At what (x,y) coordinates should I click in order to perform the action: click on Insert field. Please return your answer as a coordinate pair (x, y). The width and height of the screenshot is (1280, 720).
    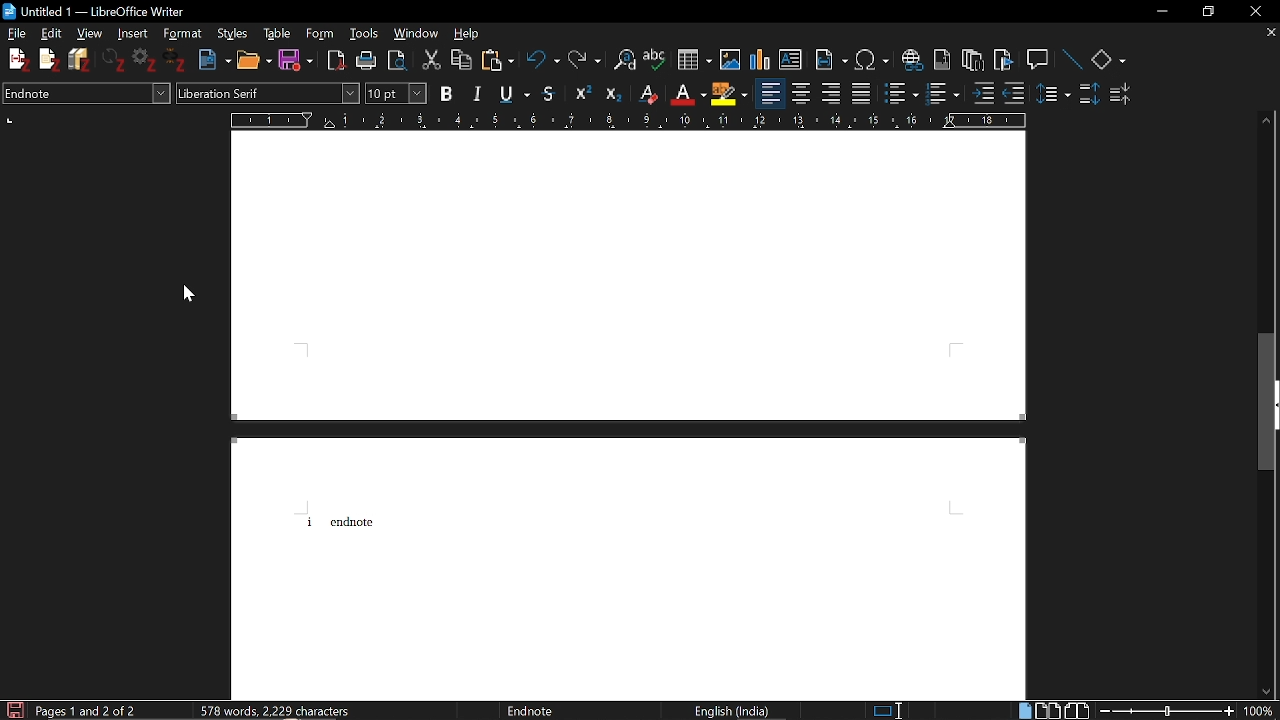
    Looking at the image, I should click on (832, 61).